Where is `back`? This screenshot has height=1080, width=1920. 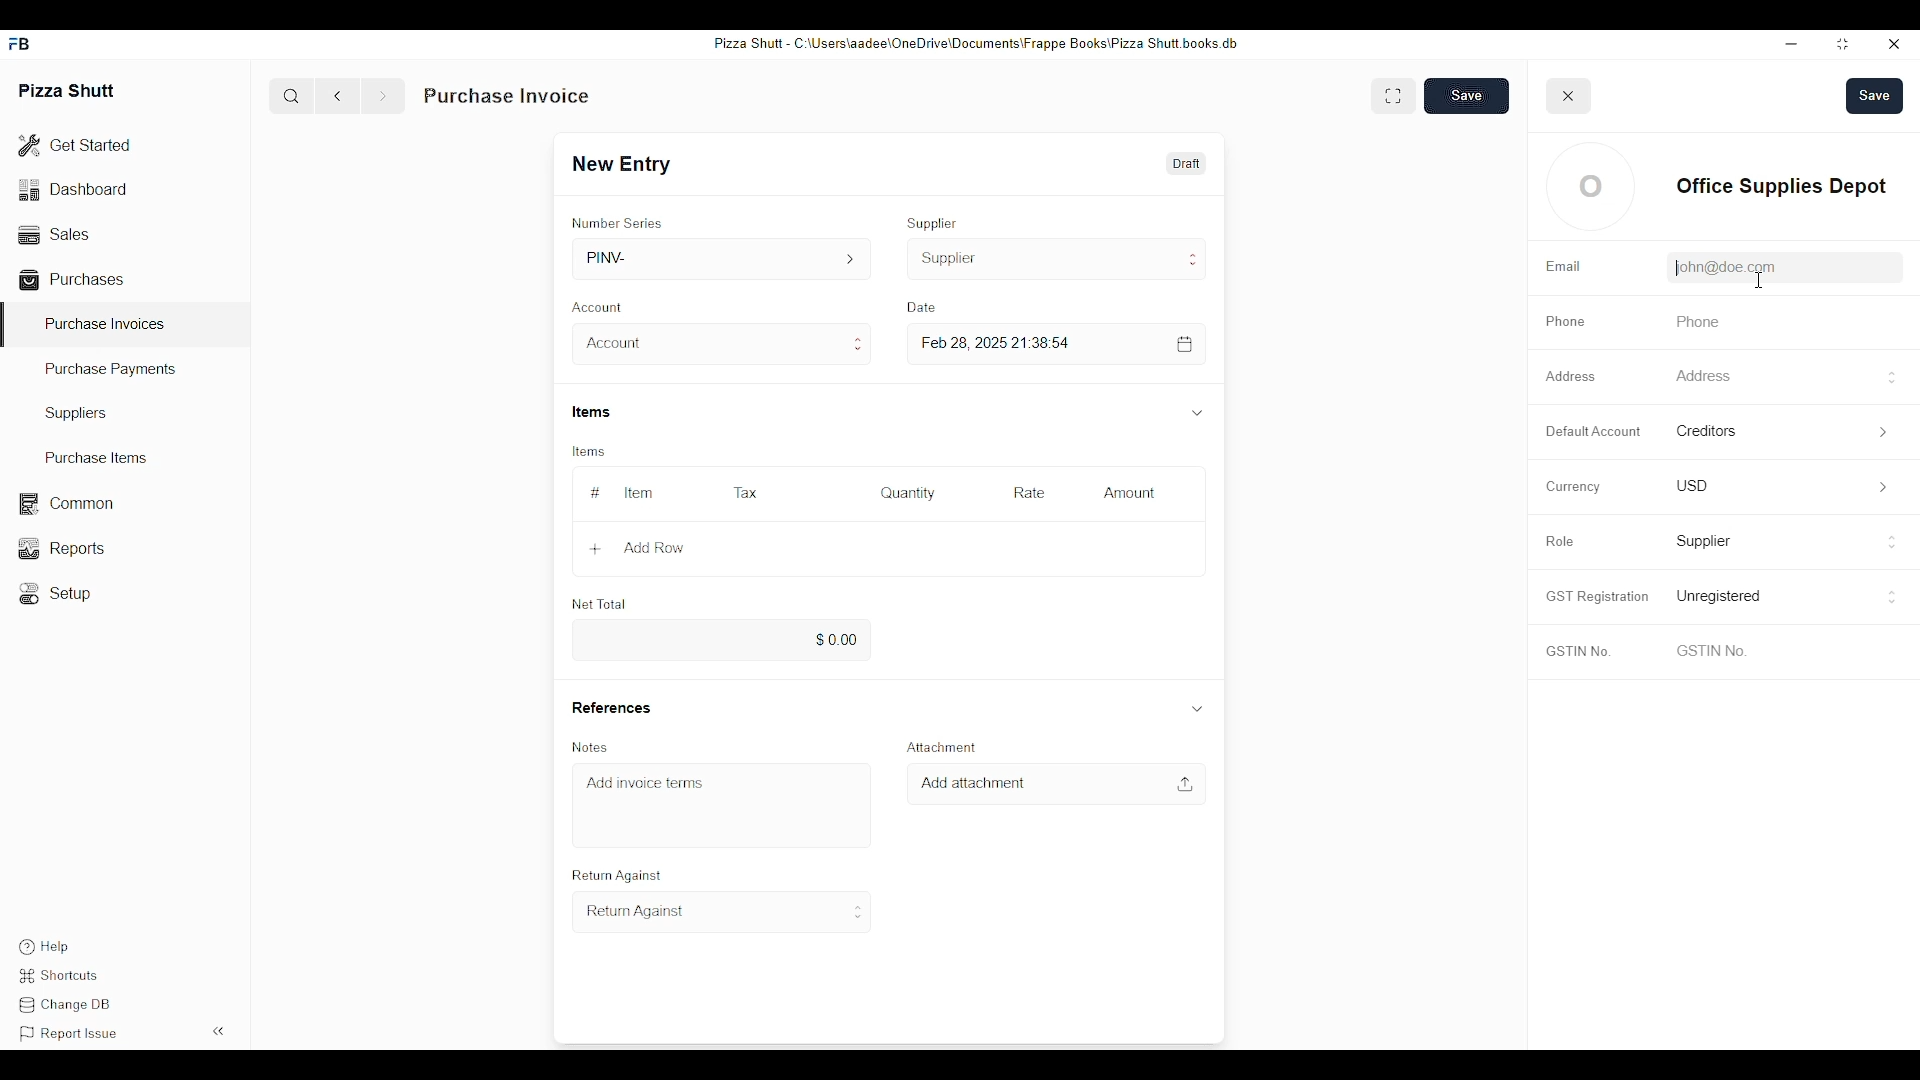
back is located at coordinates (342, 96).